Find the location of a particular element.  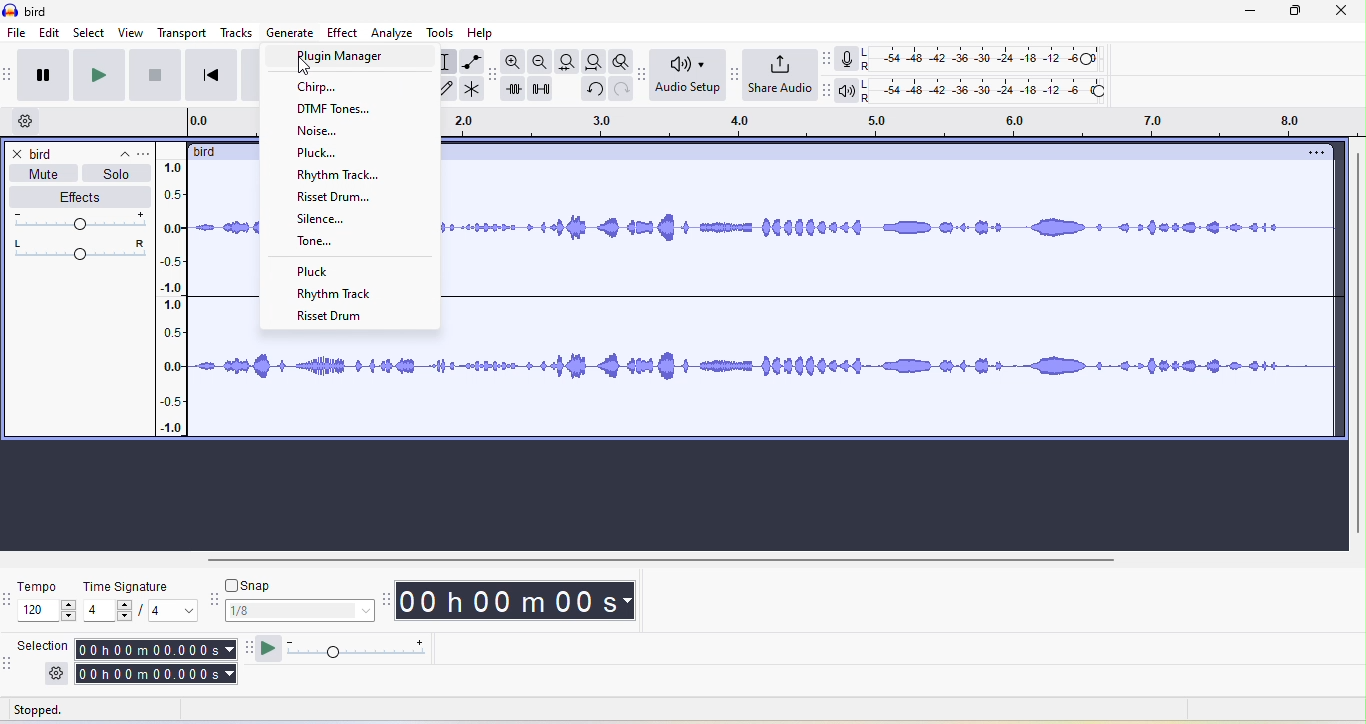

pause is located at coordinates (44, 74).